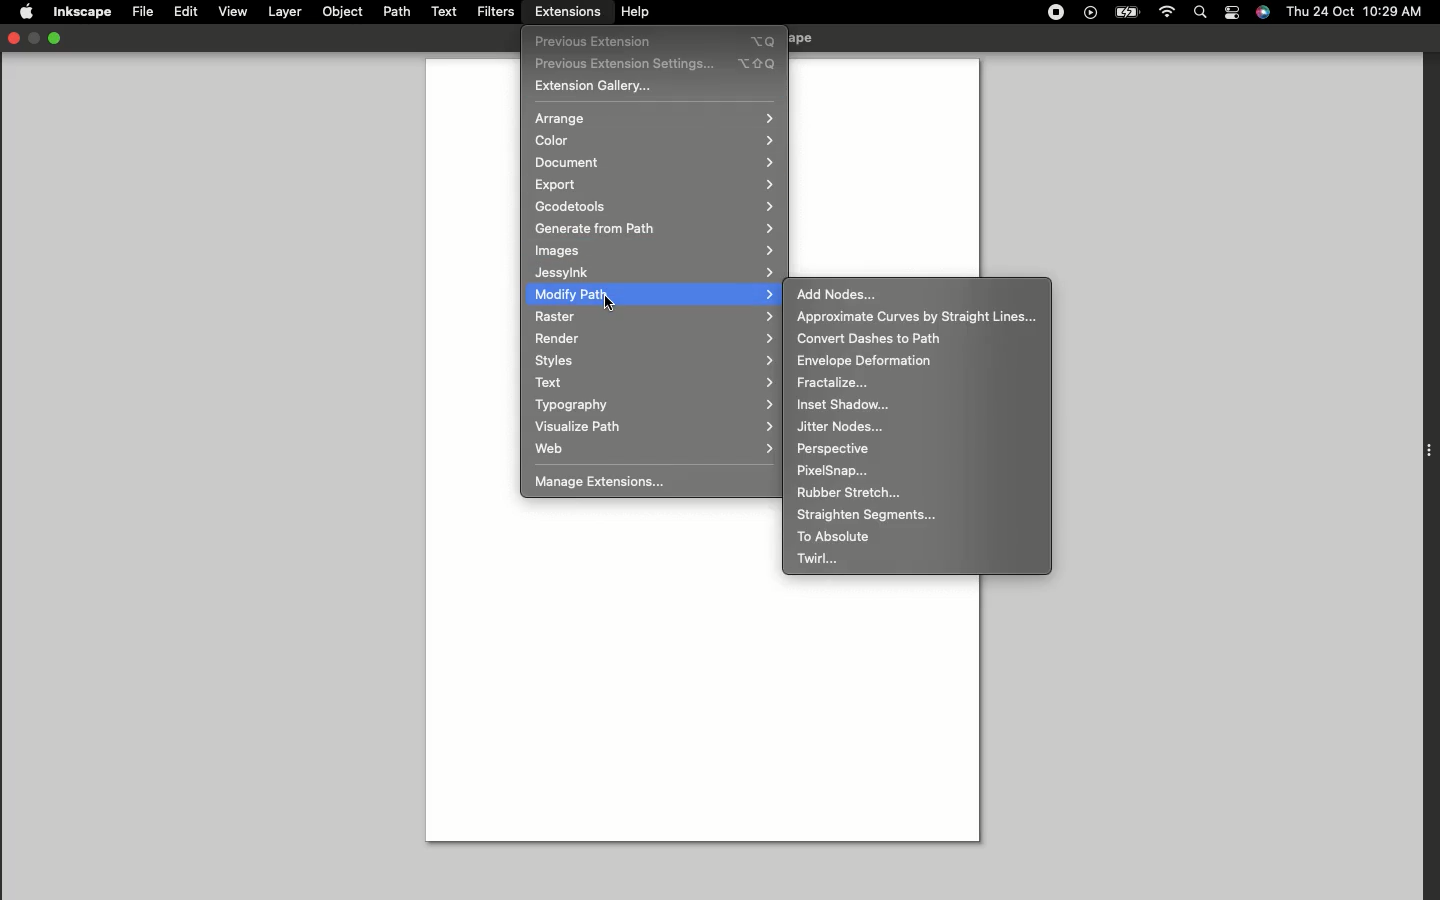 The width and height of the screenshot is (1440, 900). Describe the element at coordinates (653, 275) in the screenshot. I see `Jessylnk` at that location.